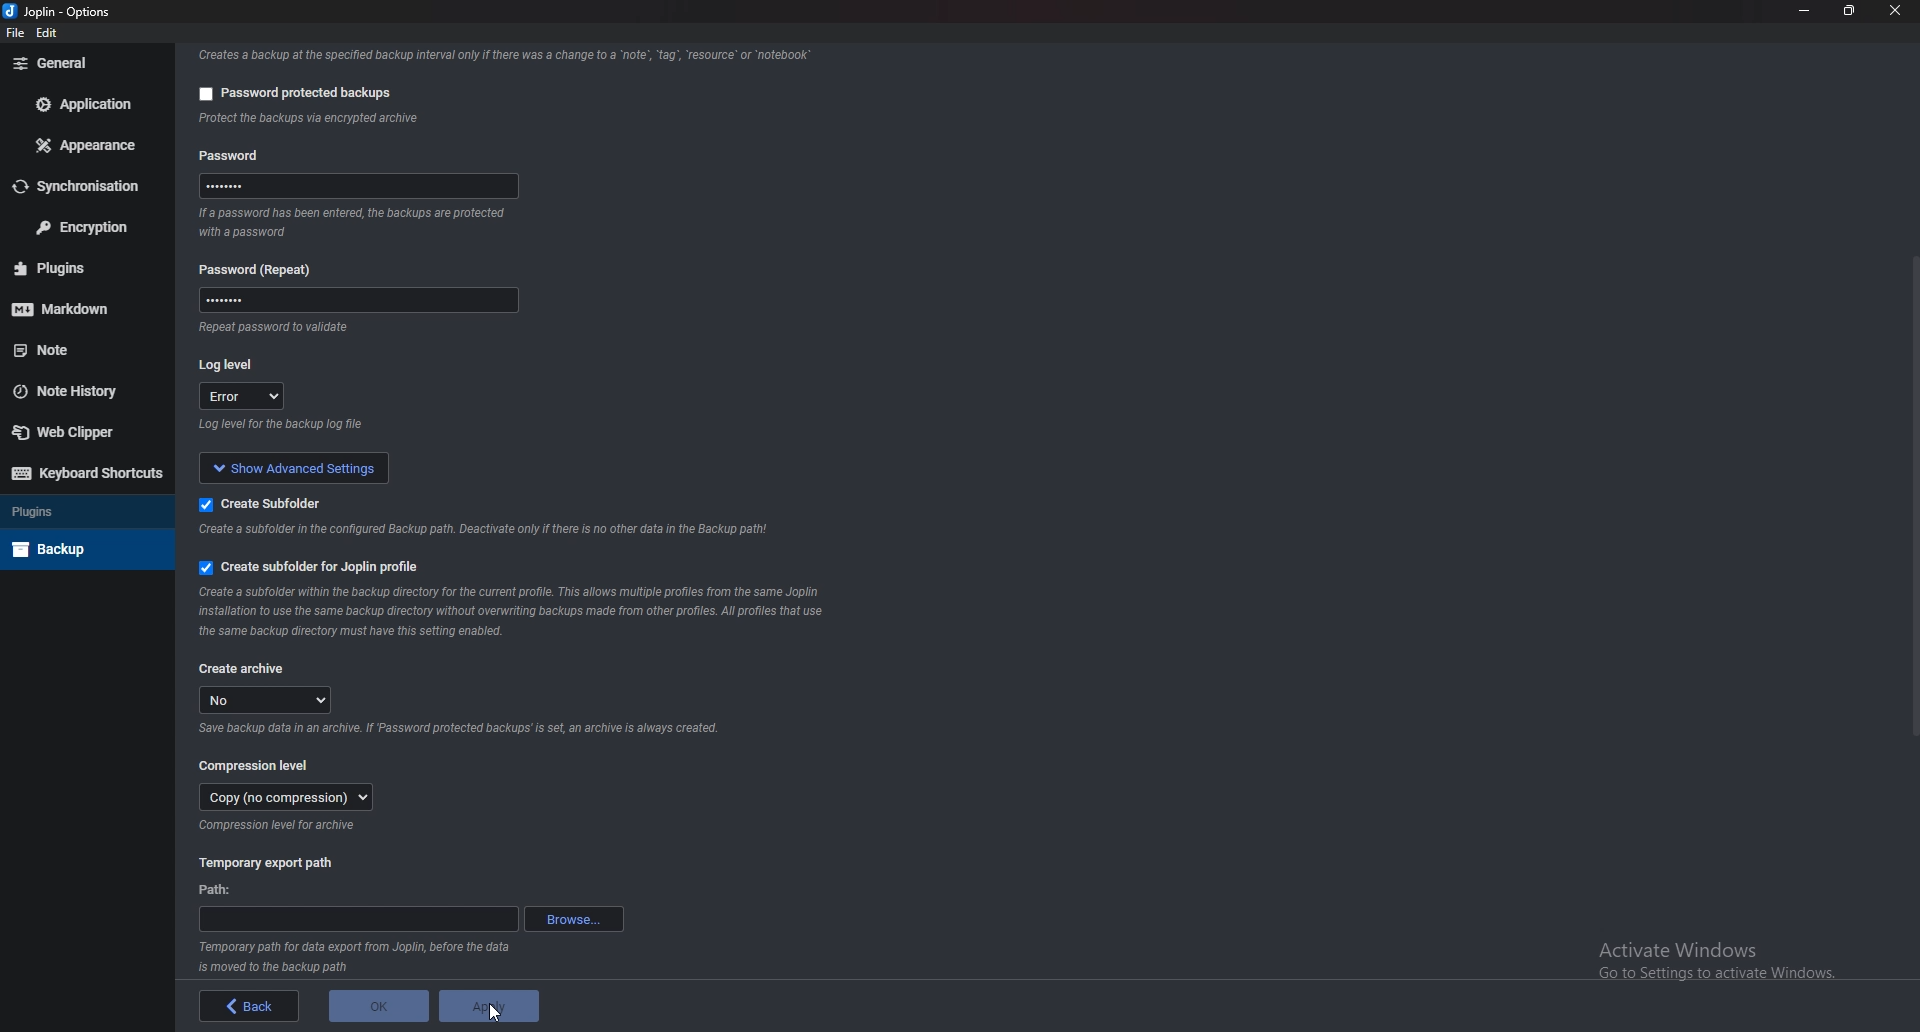 The width and height of the screenshot is (1920, 1032). I want to click on password, so click(352, 303).